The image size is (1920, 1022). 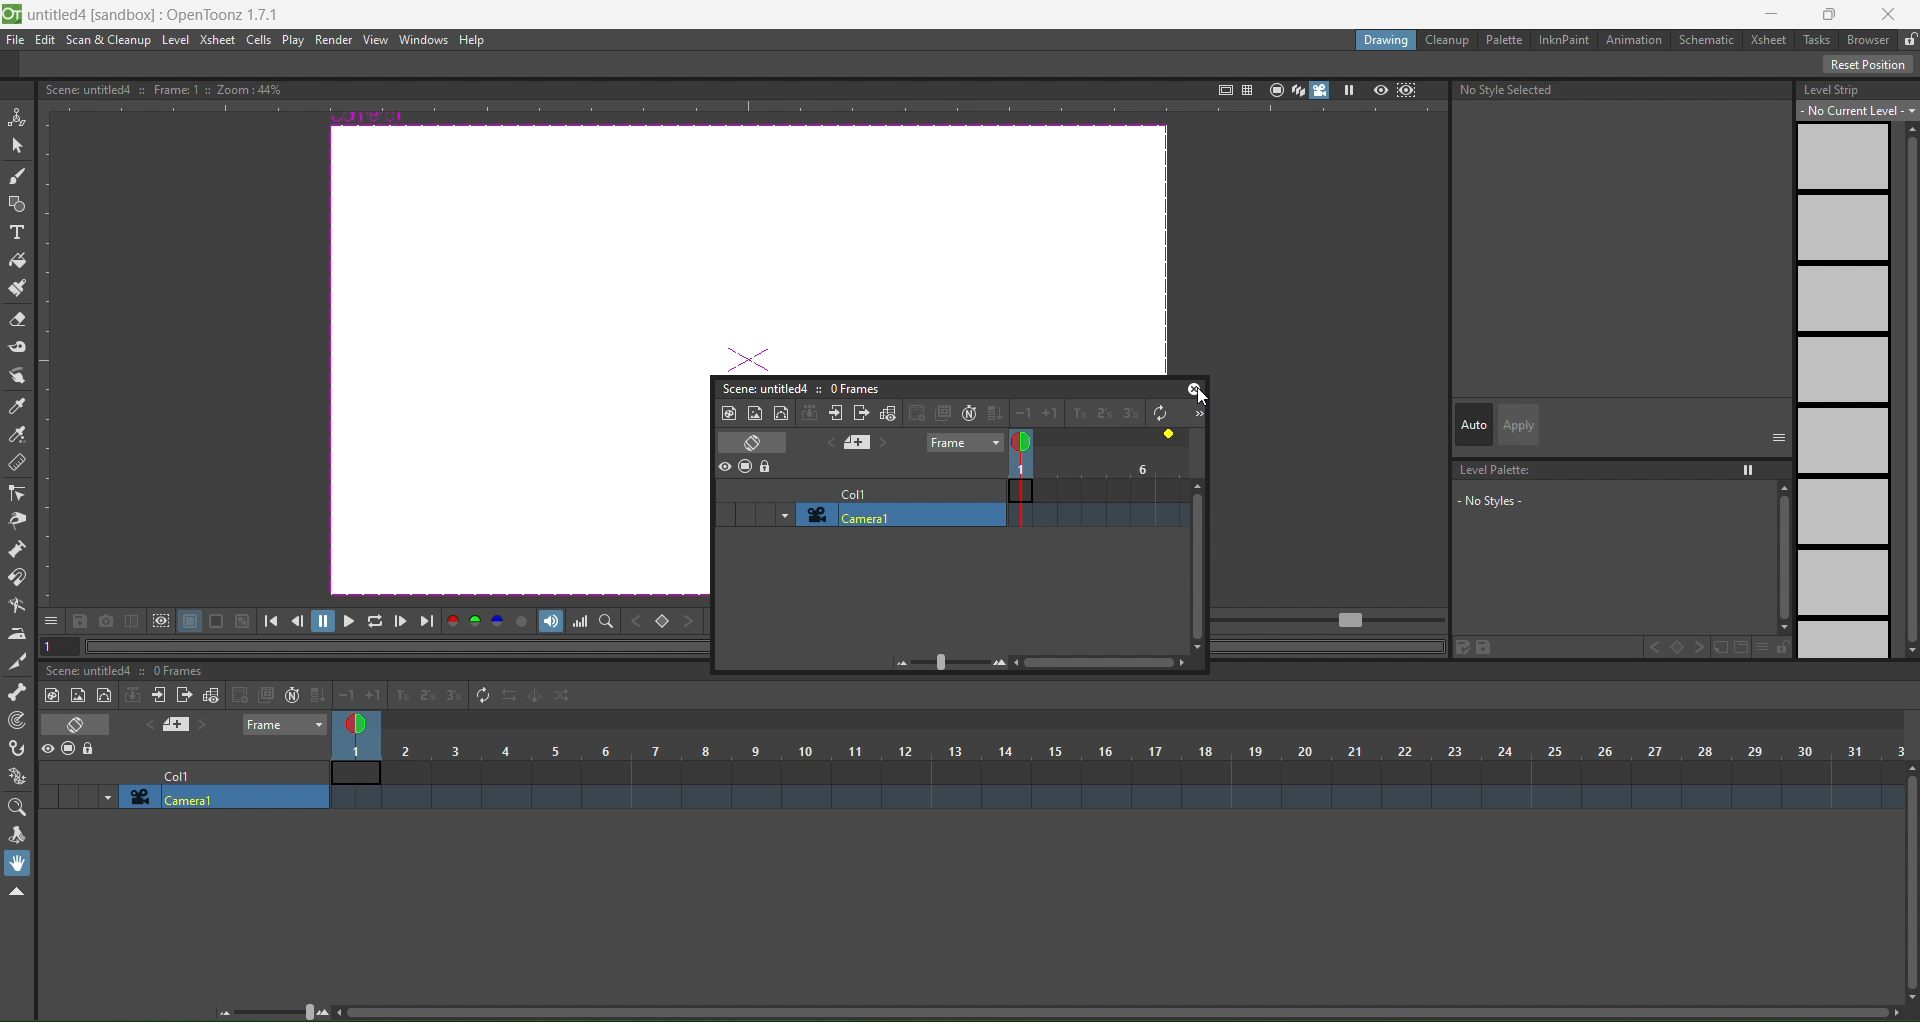 What do you see at coordinates (286, 724) in the screenshot?
I see `frame` at bounding box center [286, 724].